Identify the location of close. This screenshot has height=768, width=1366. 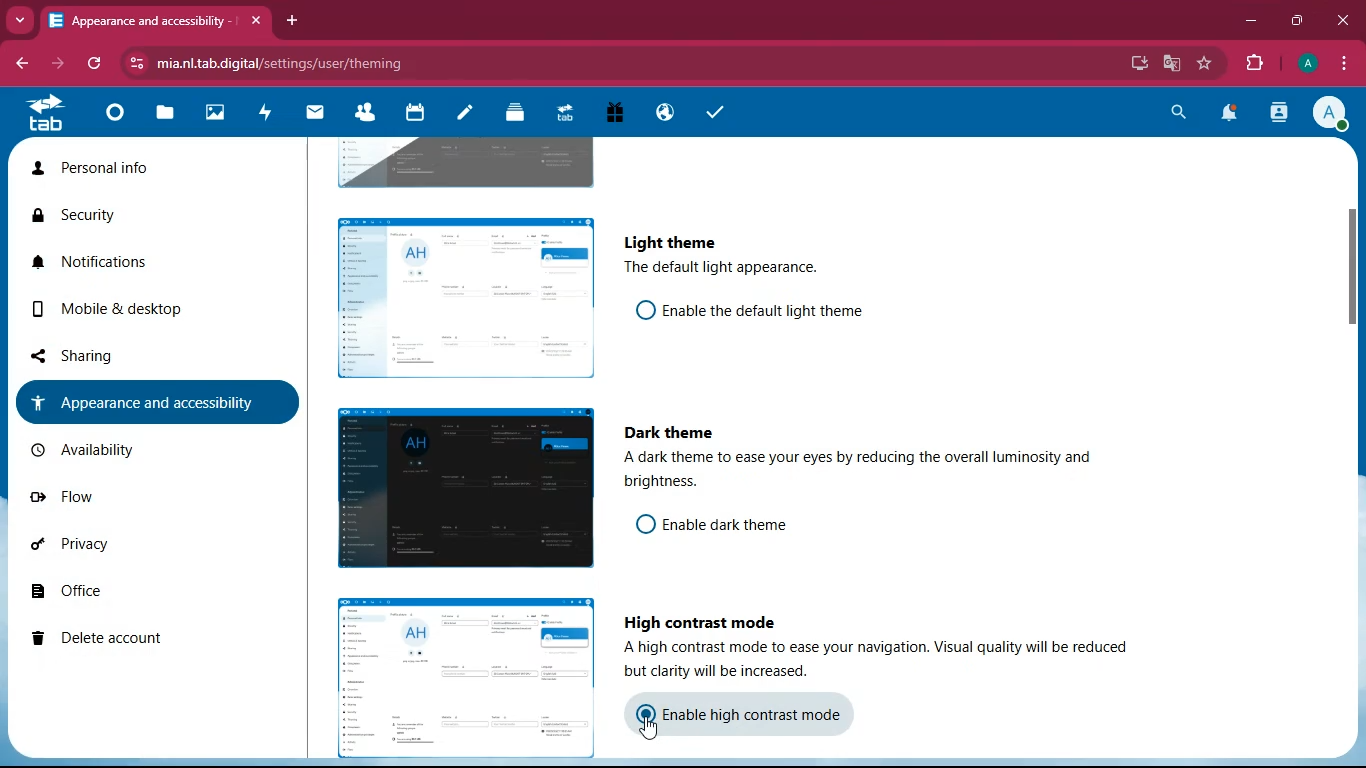
(252, 16).